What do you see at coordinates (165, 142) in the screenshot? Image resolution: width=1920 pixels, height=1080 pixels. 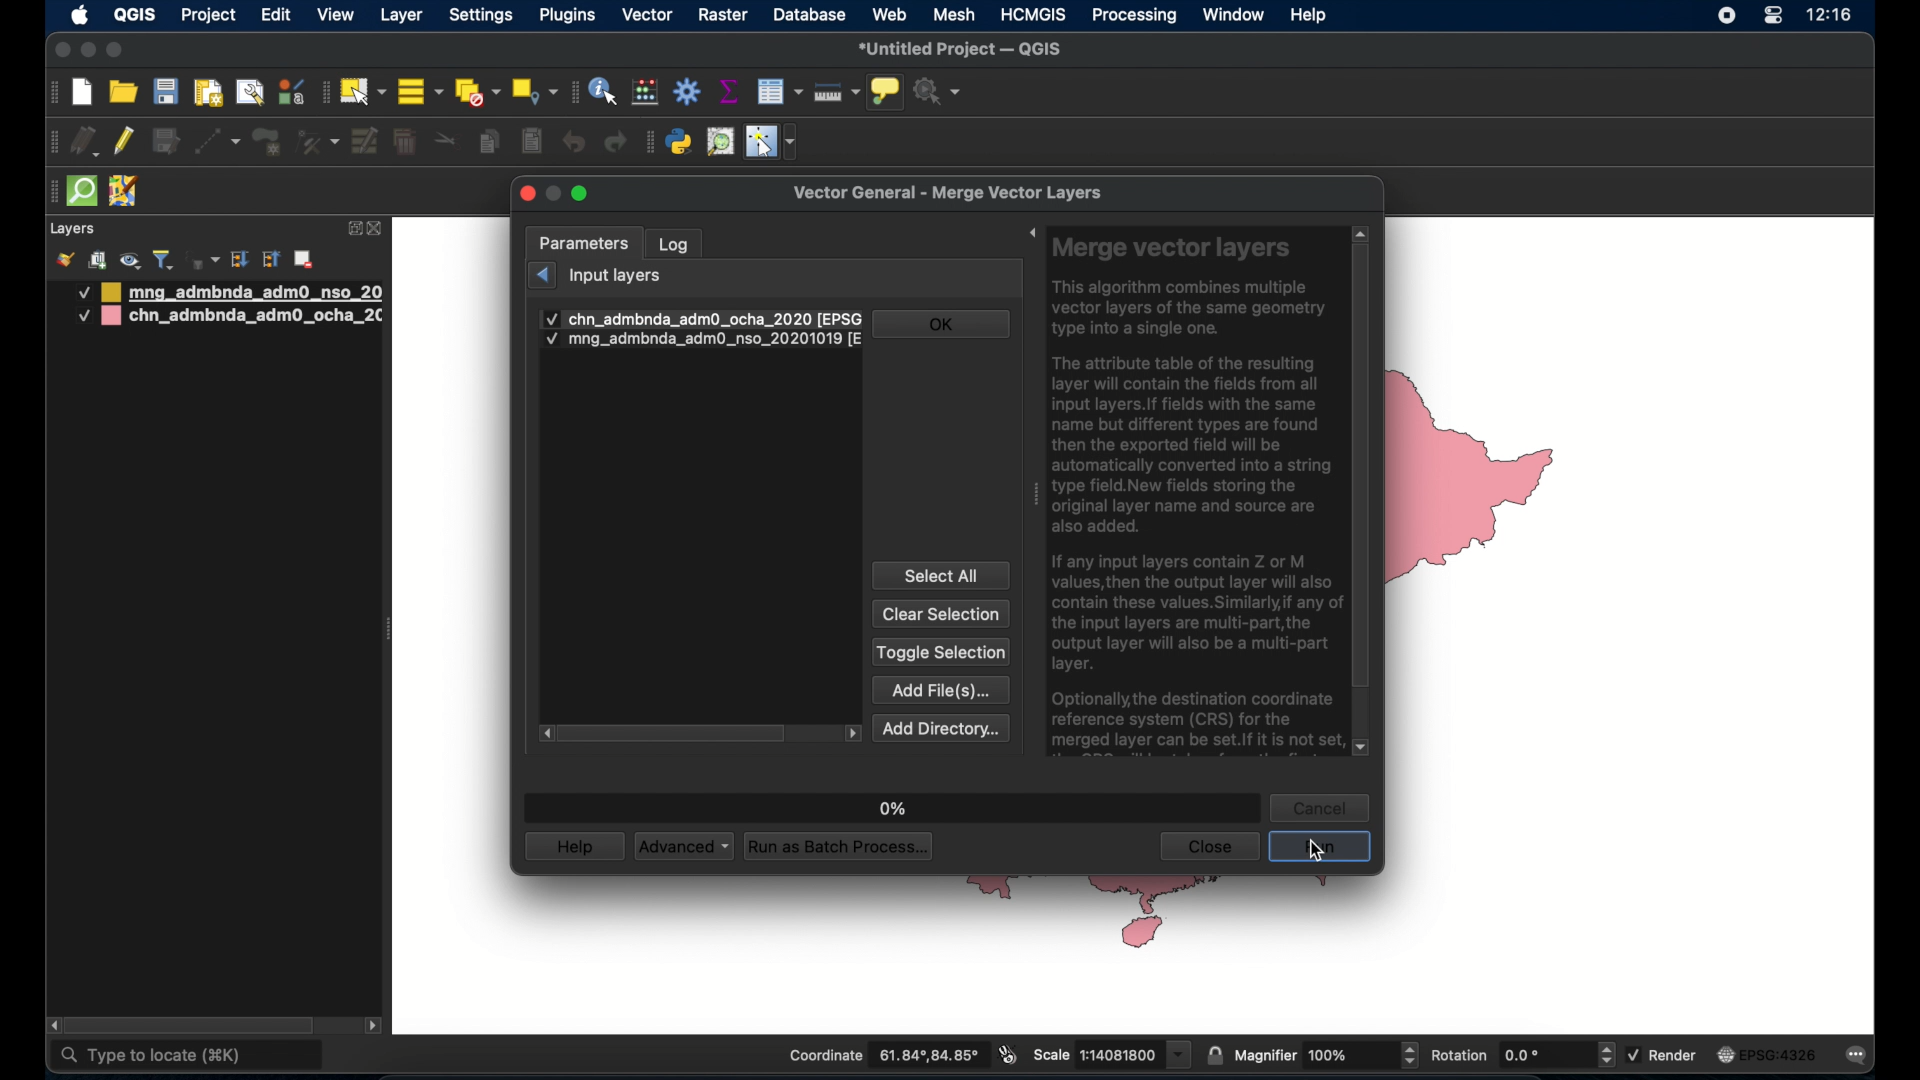 I see `save edits` at bounding box center [165, 142].